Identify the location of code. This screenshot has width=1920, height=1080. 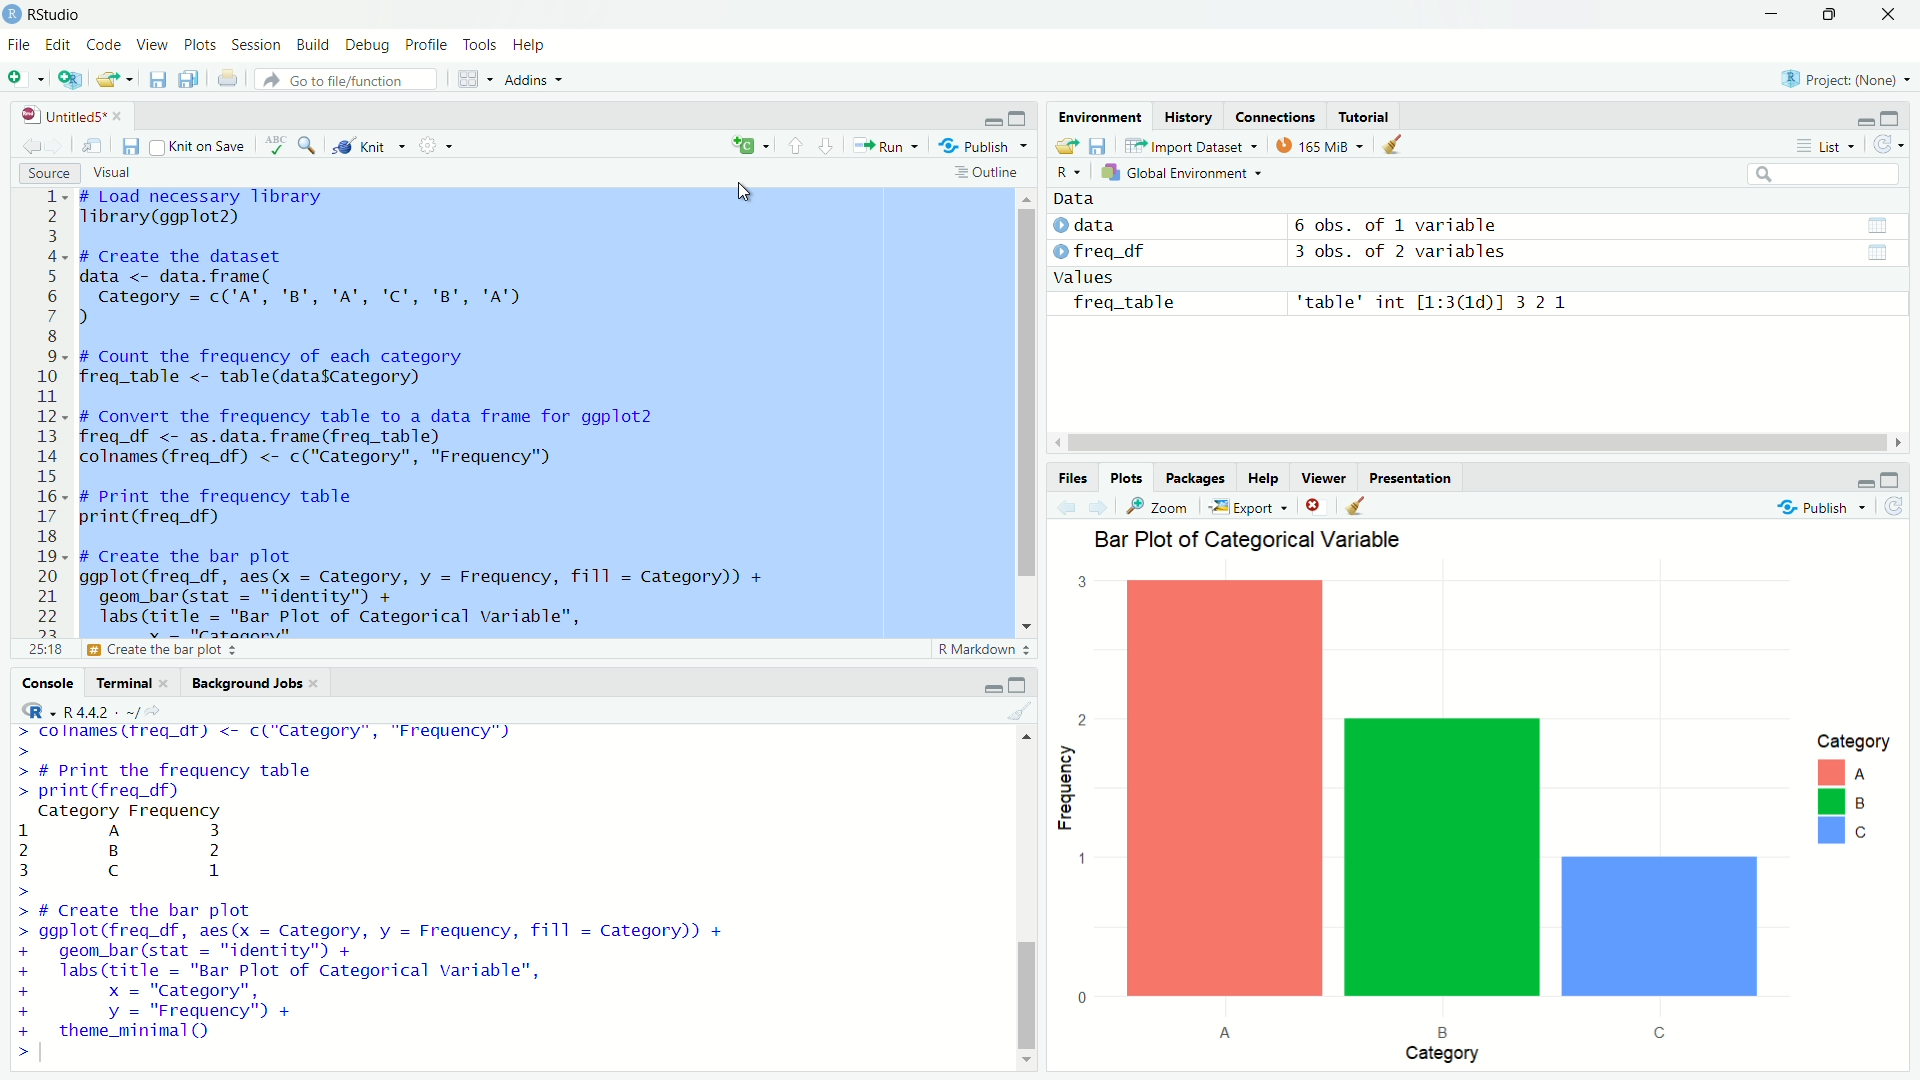
(104, 42).